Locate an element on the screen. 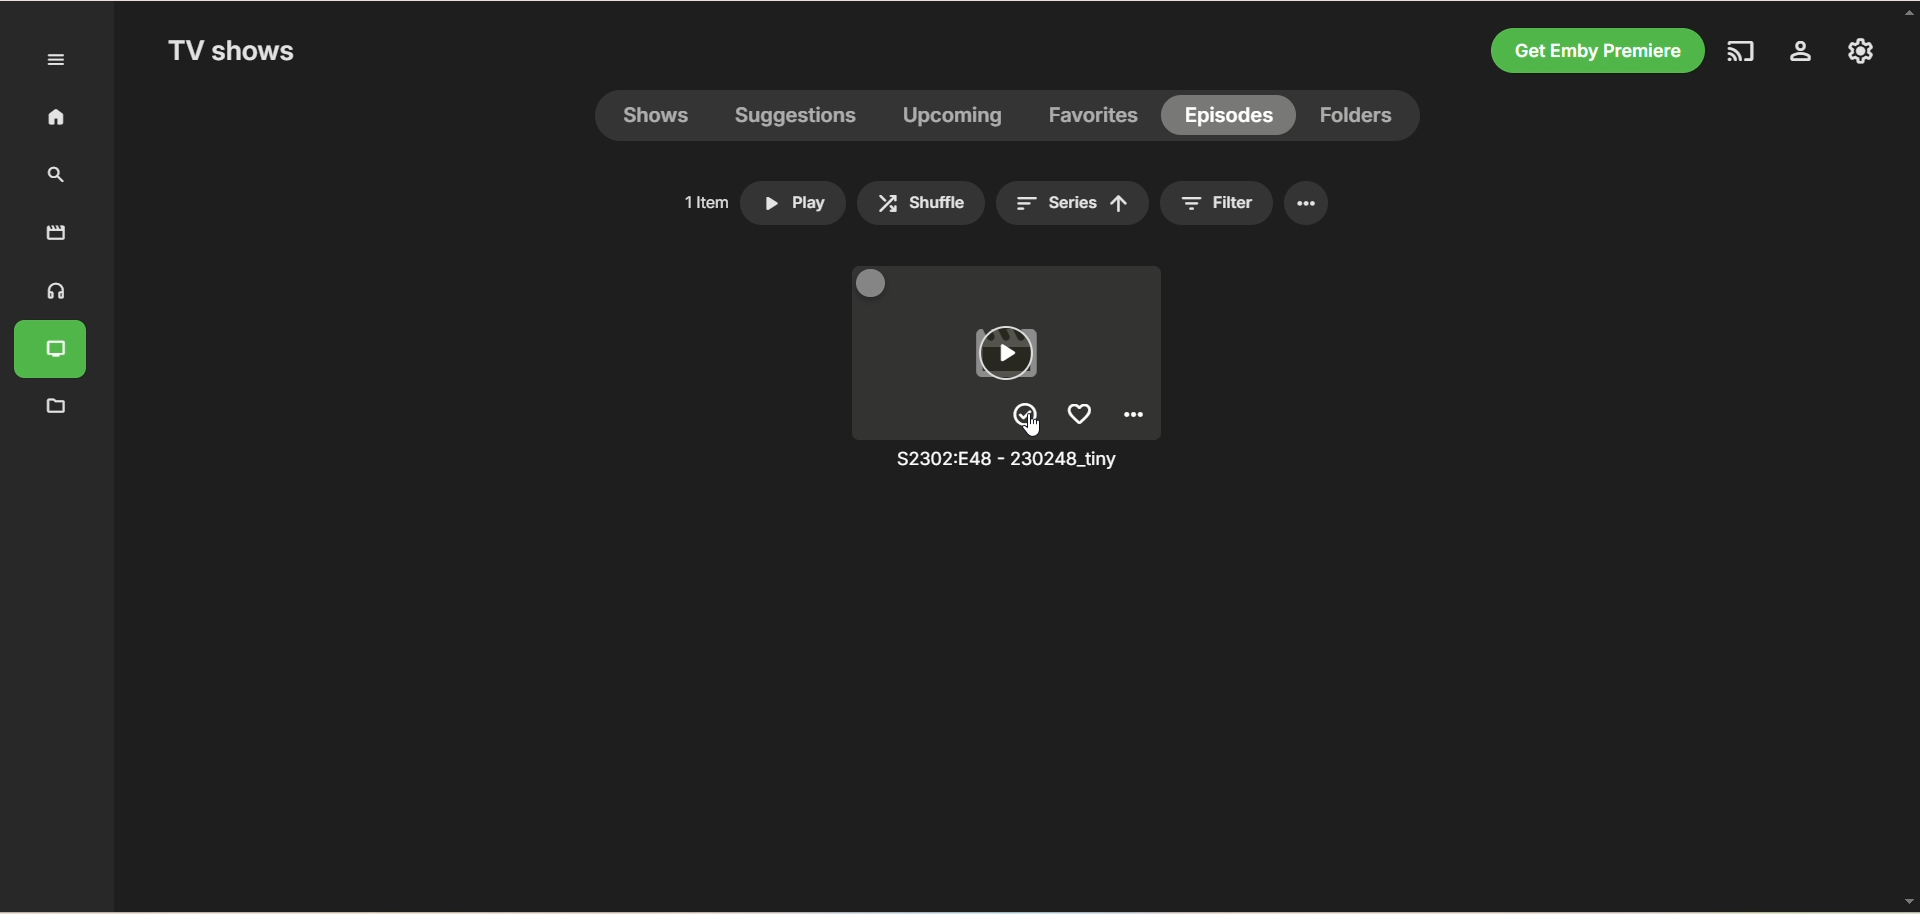 Image resolution: width=1920 pixels, height=914 pixels. filter is located at coordinates (1240, 204).